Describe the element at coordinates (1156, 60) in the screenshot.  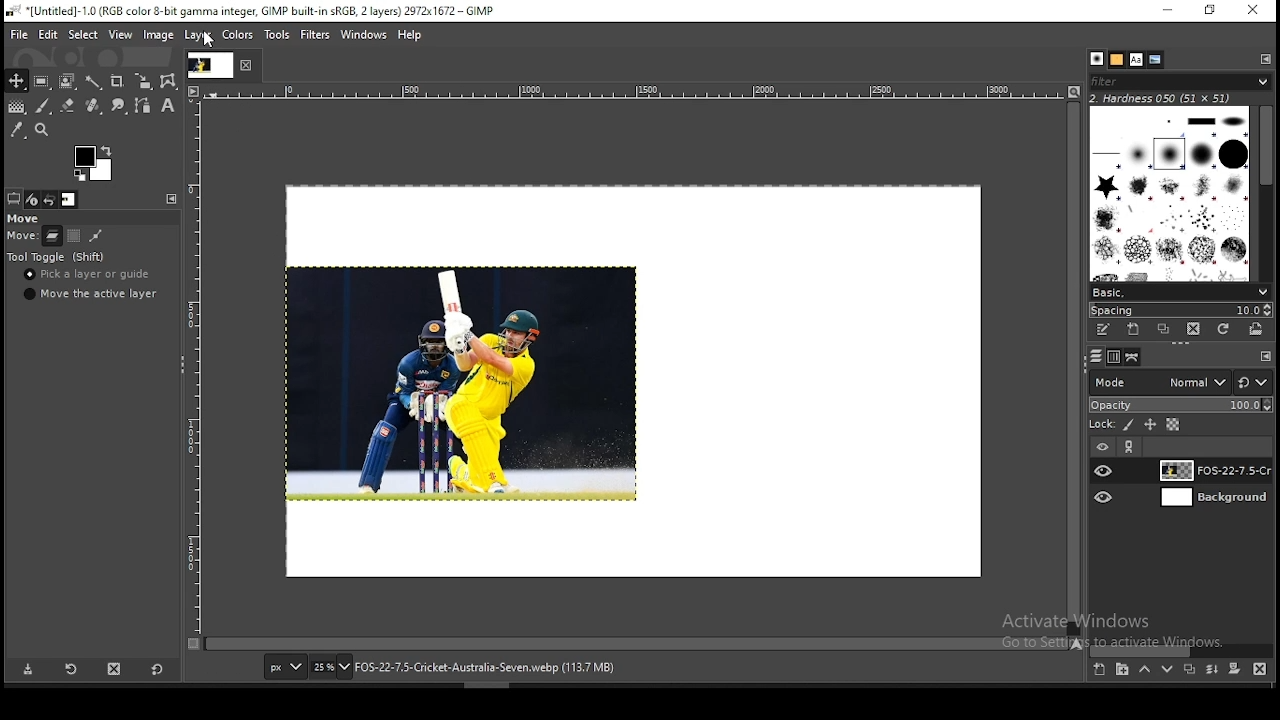
I see `document history` at that location.